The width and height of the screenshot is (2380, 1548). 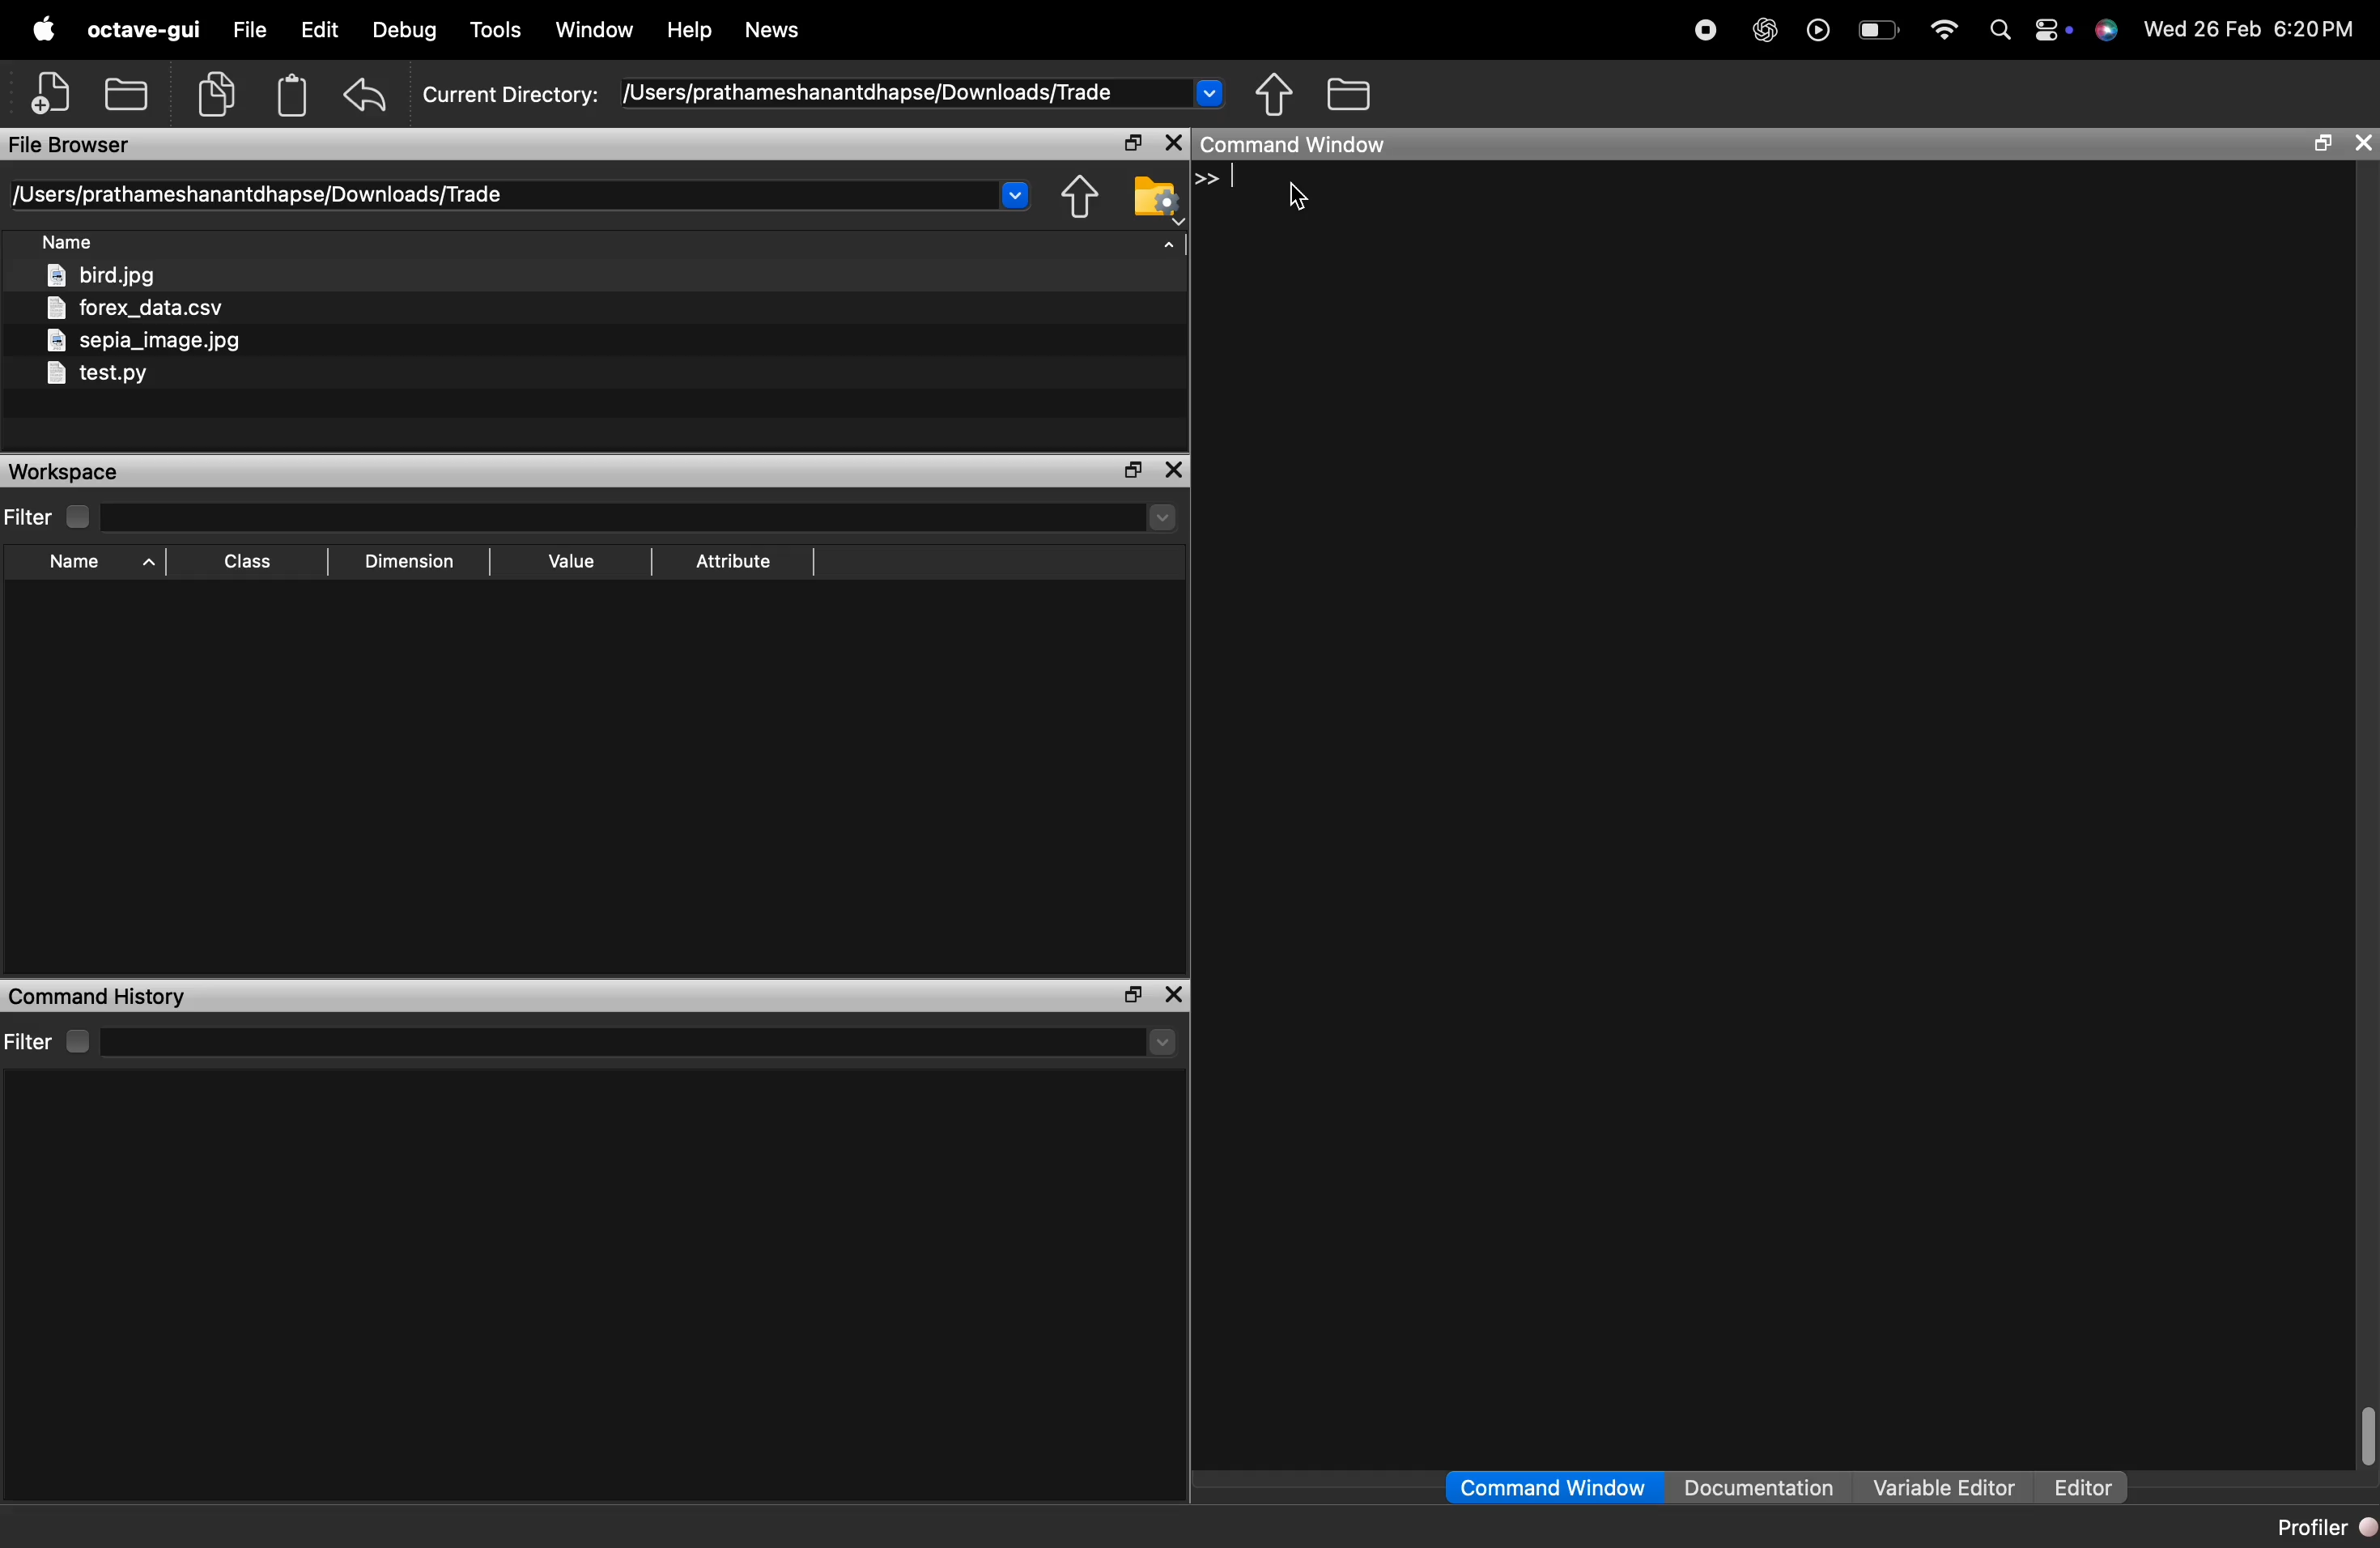 What do you see at coordinates (735, 562) in the screenshot?
I see `Attribute` at bounding box center [735, 562].